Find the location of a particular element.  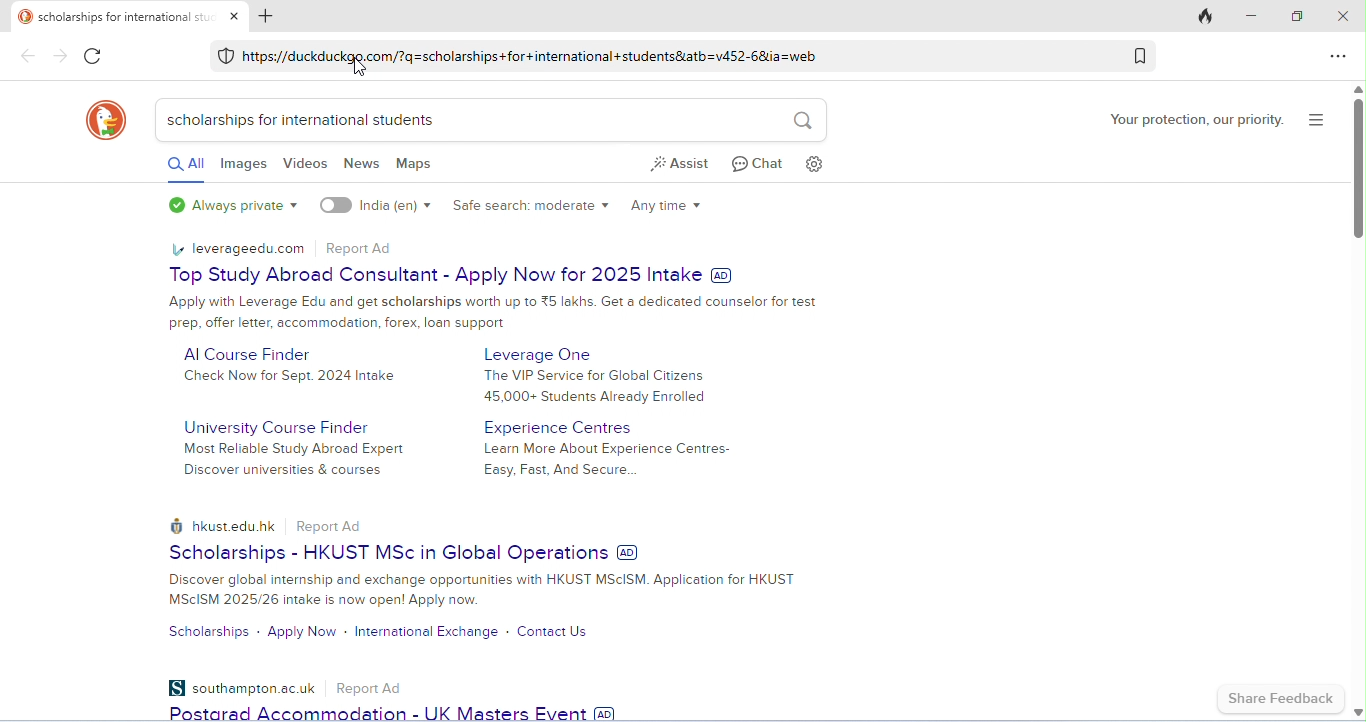

India(en) is located at coordinates (379, 207).